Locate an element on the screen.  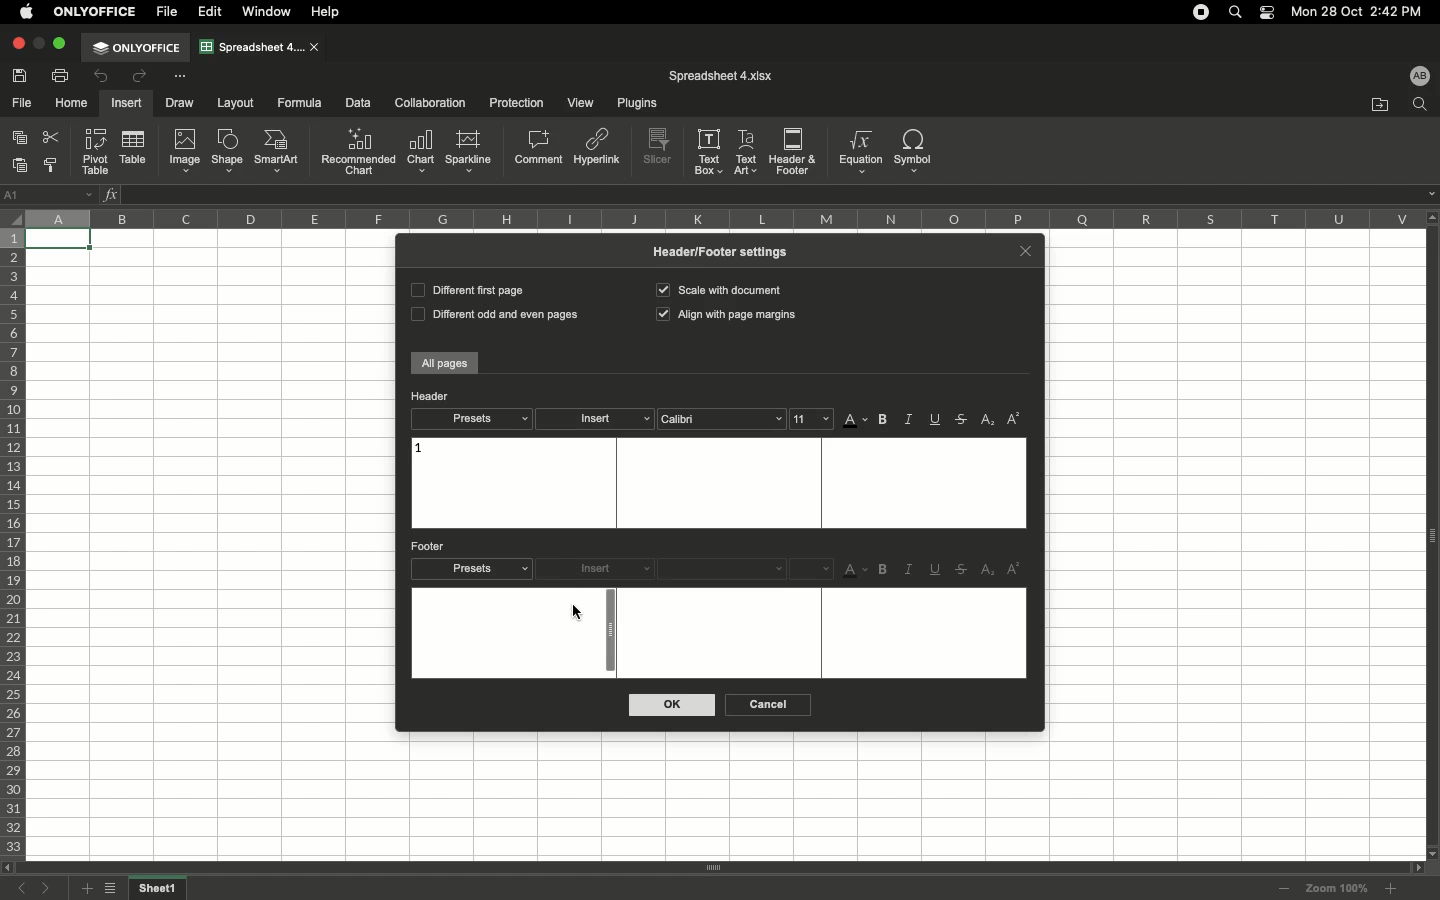
Italics is located at coordinates (908, 420).